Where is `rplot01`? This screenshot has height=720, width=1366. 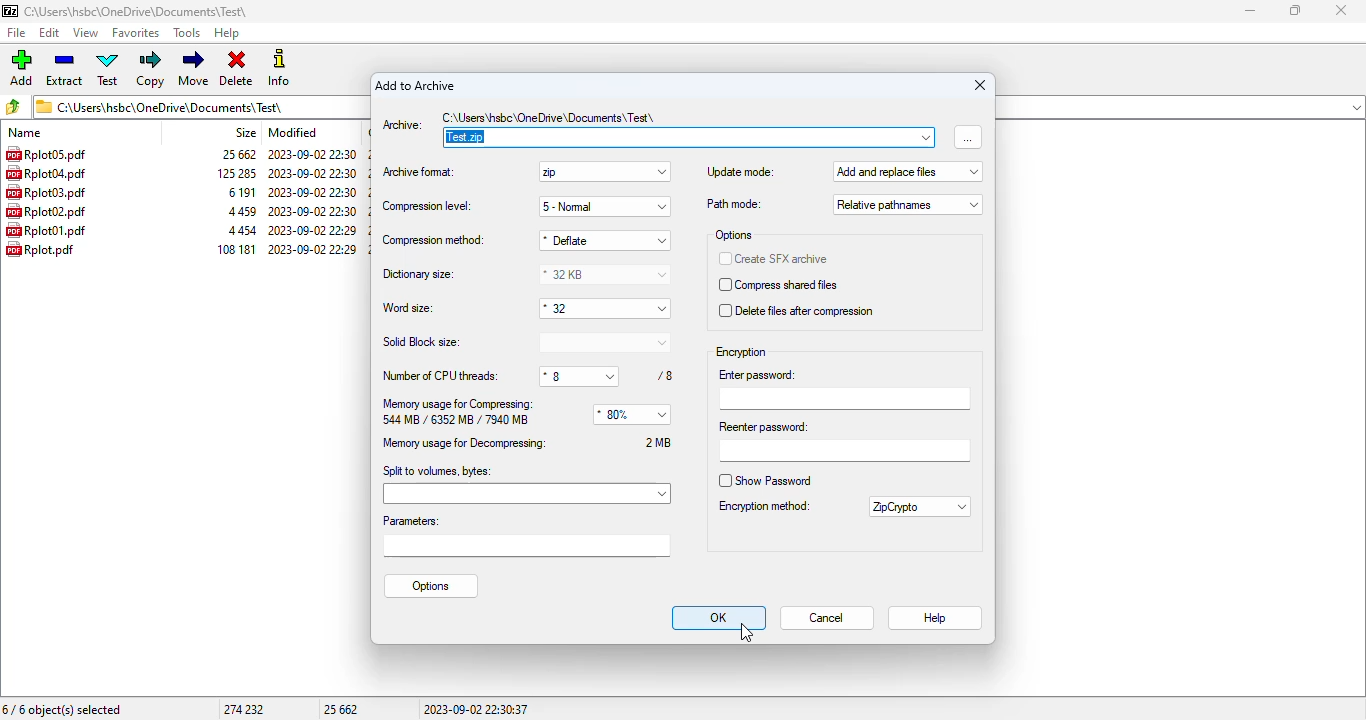
rplot01 is located at coordinates (47, 230).